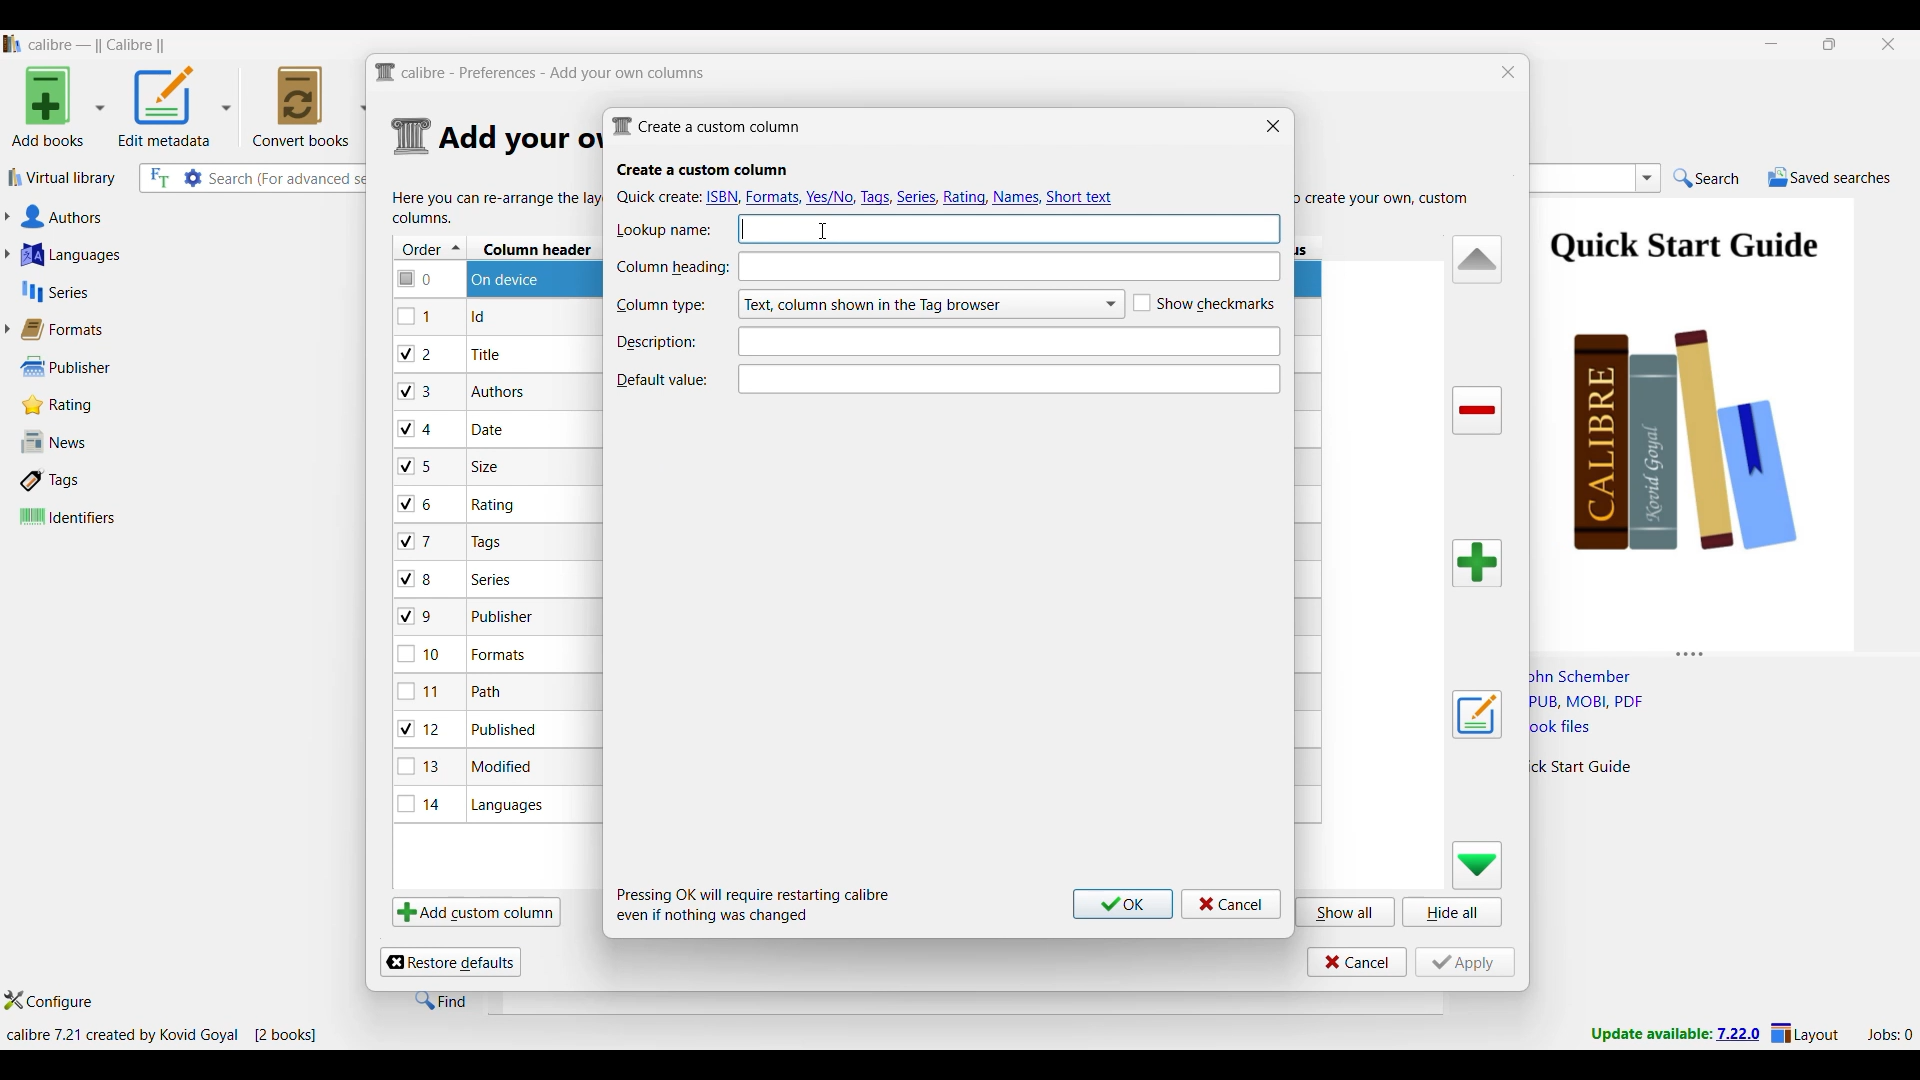 Image resolution: width=1920 pixels, height=1080 pixels. Describe the element at coordinates (423, 465) in the screenshot. I see `checkbox - 5` at that location.